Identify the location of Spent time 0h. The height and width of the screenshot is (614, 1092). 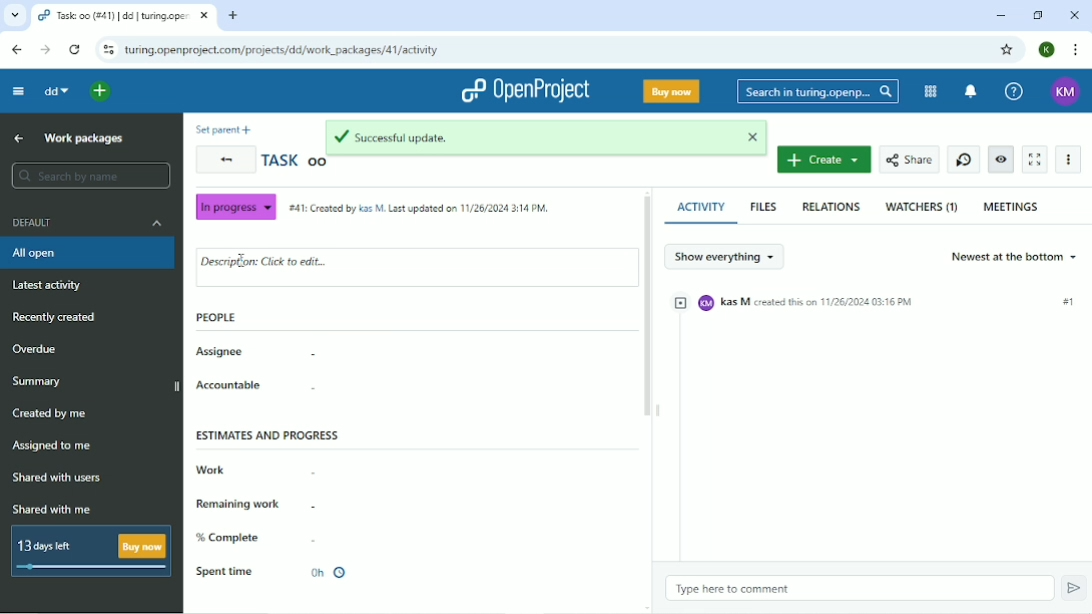
(273, 572).